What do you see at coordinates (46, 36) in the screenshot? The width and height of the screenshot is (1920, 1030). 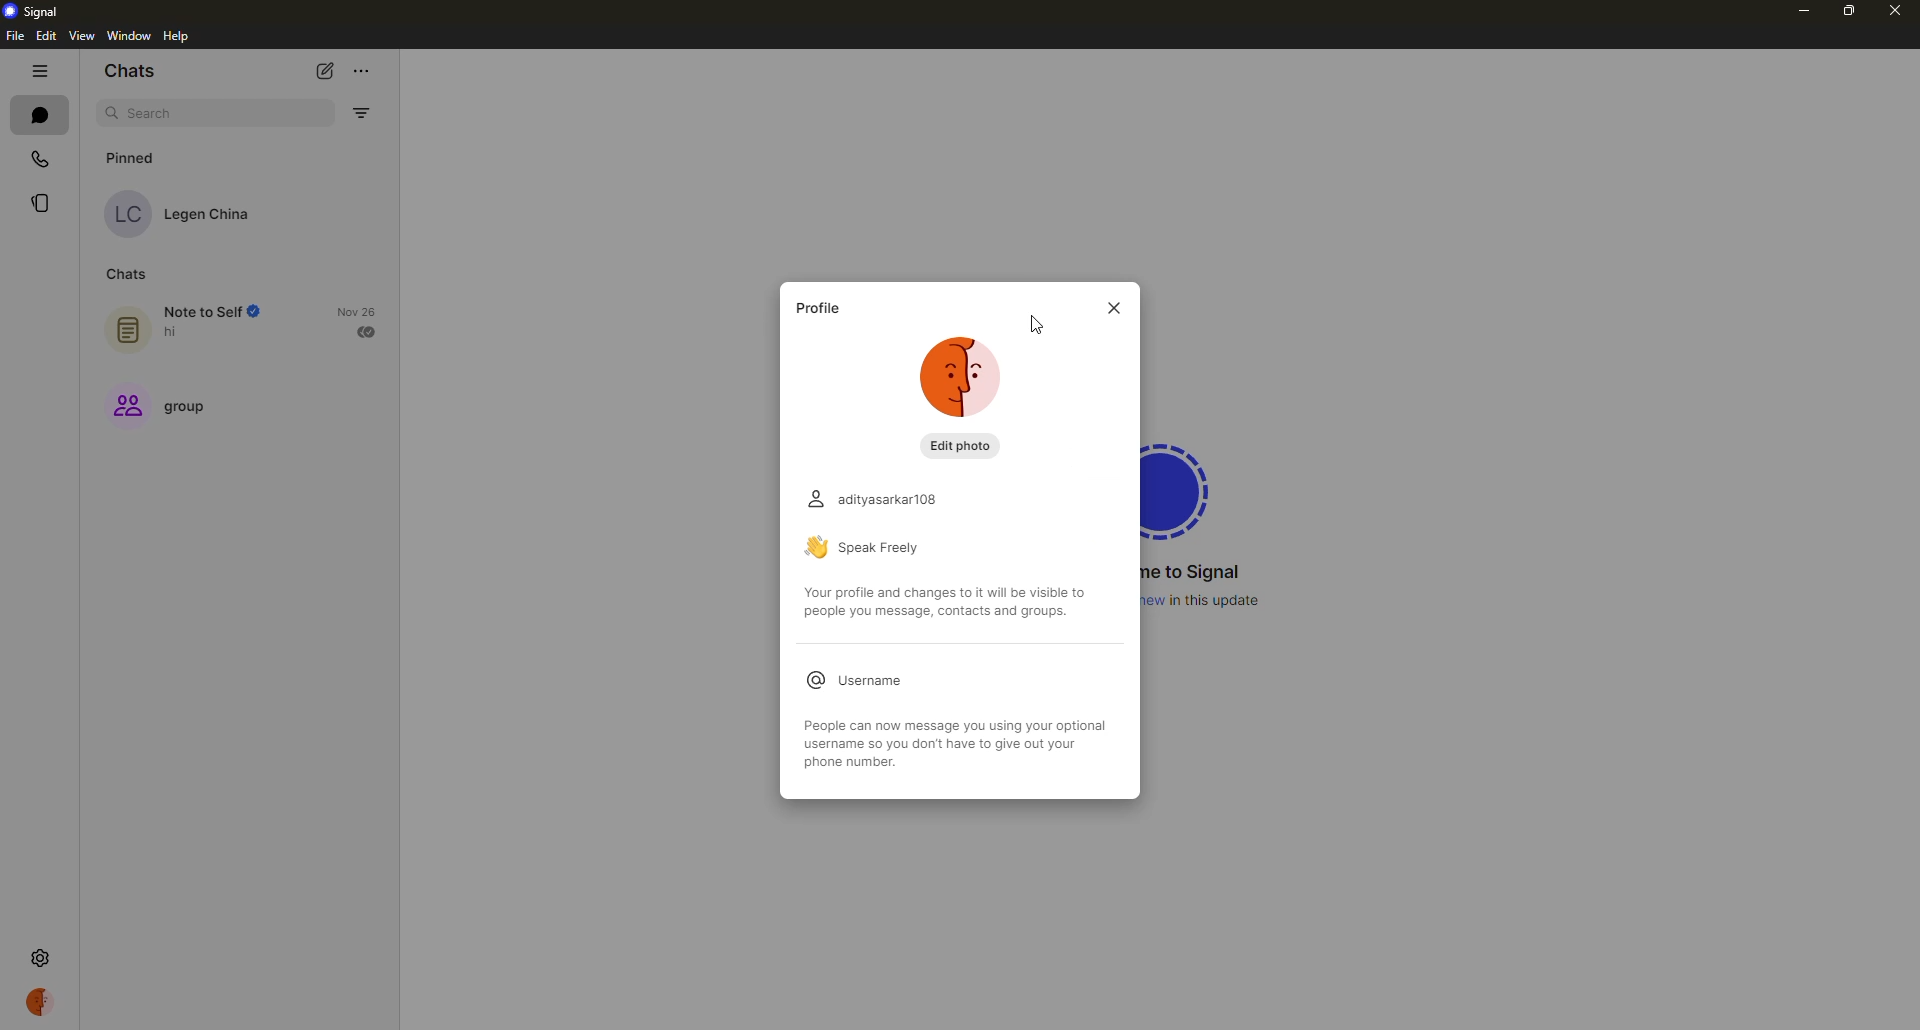 I see `edit` at bounding box center [46, 36].